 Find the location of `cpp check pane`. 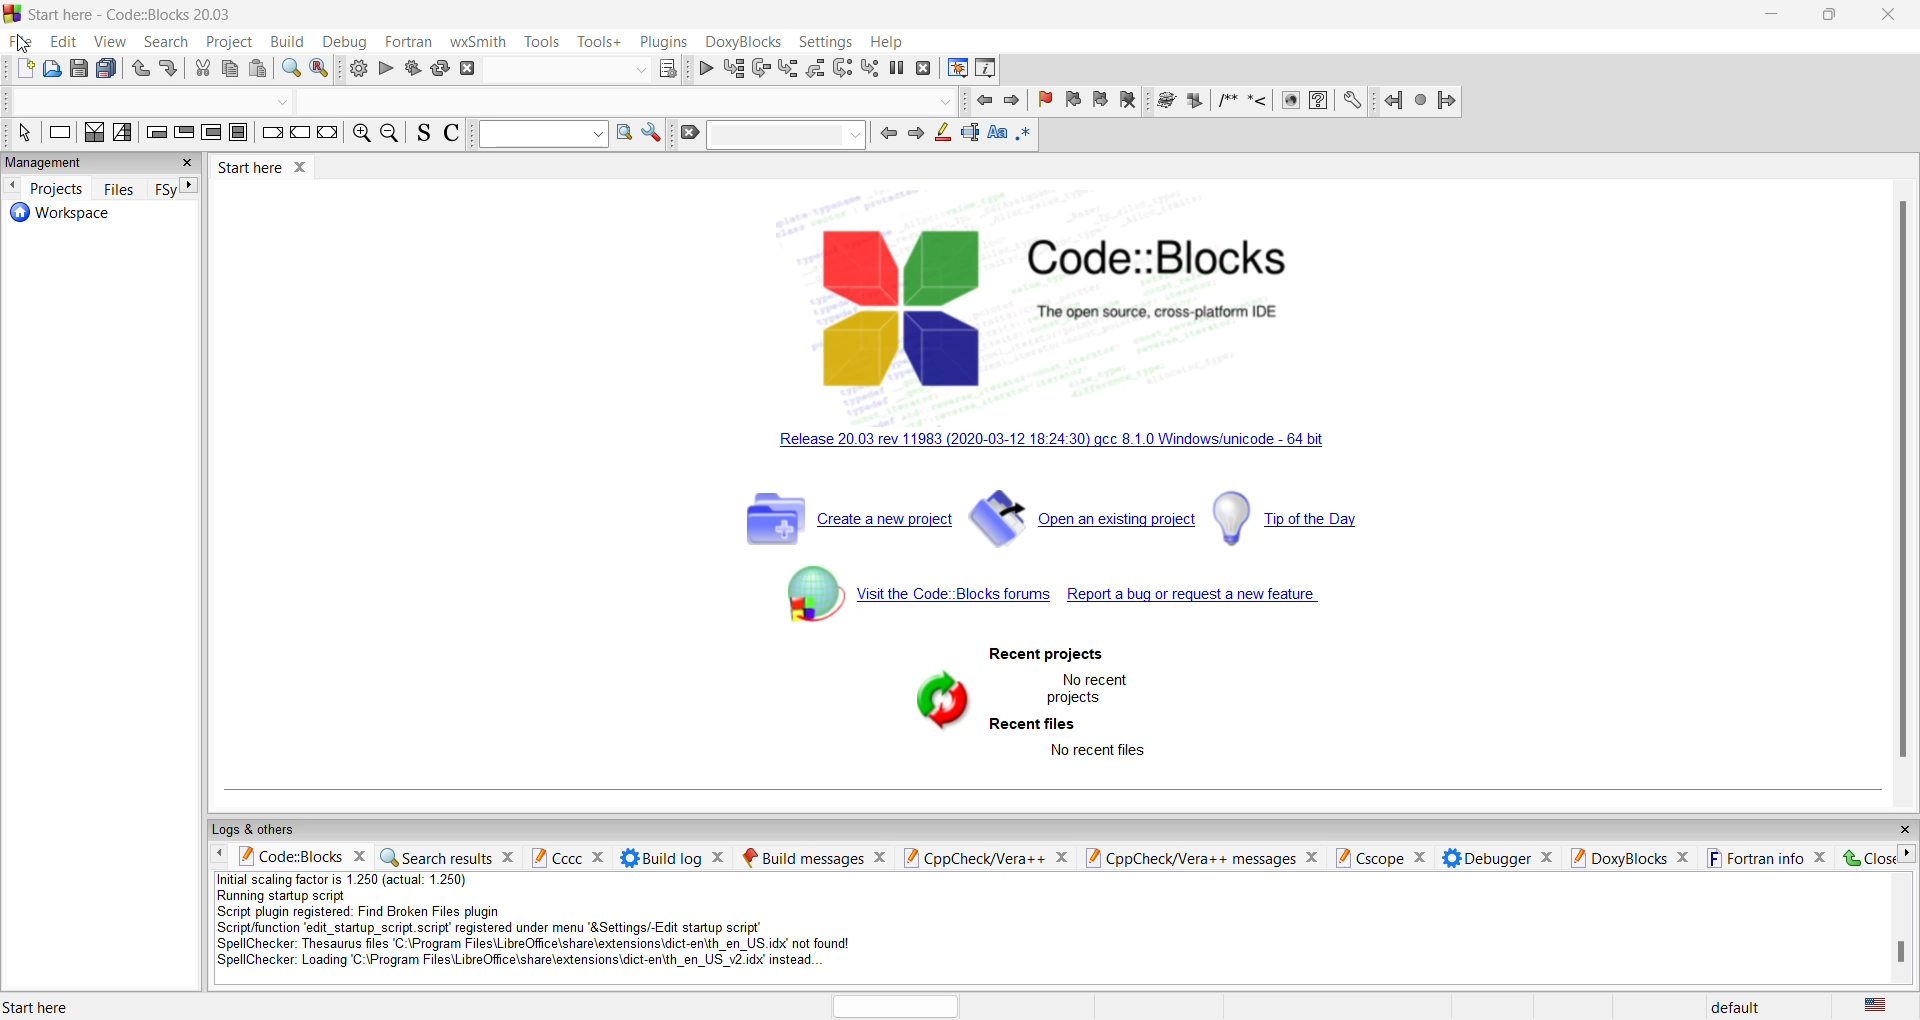

cpp check pane is located at coordinates (983, 855).